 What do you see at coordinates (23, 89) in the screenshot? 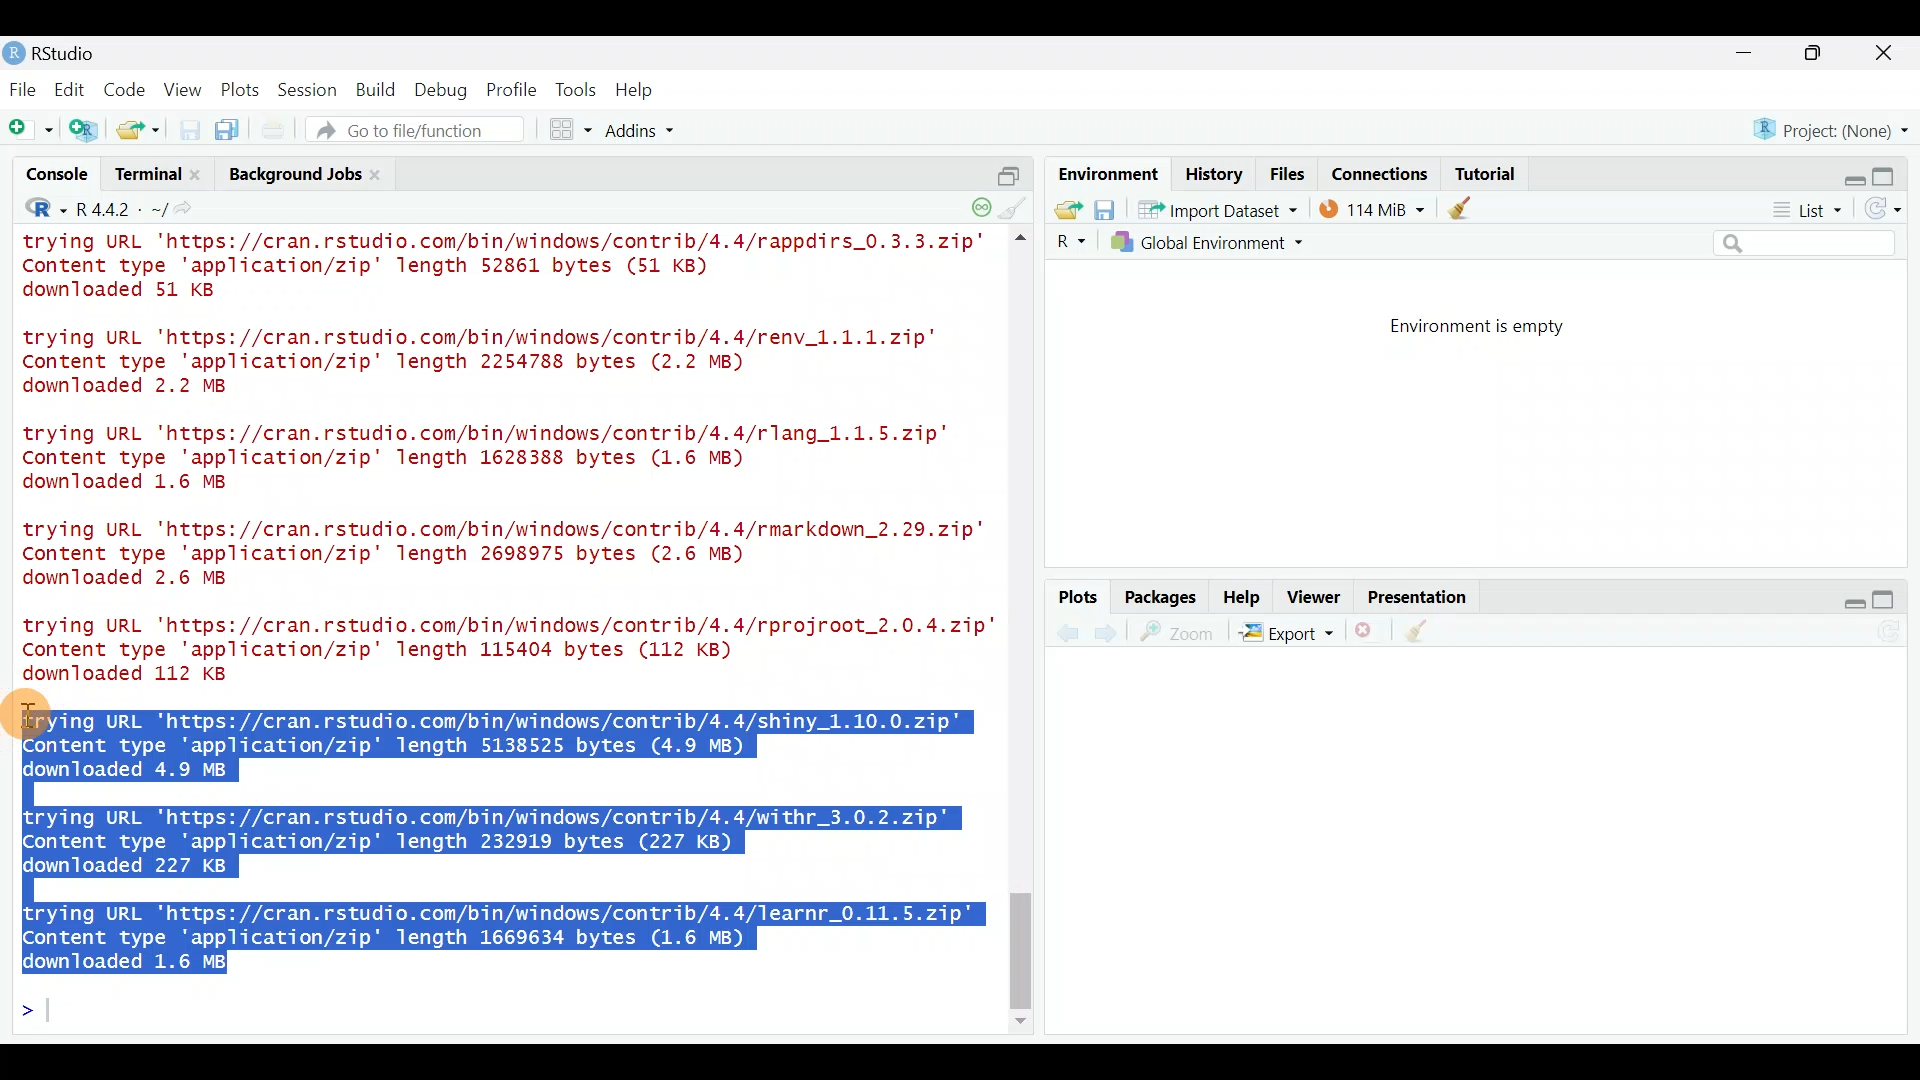
I see `File` at bounding box center [23, 89].